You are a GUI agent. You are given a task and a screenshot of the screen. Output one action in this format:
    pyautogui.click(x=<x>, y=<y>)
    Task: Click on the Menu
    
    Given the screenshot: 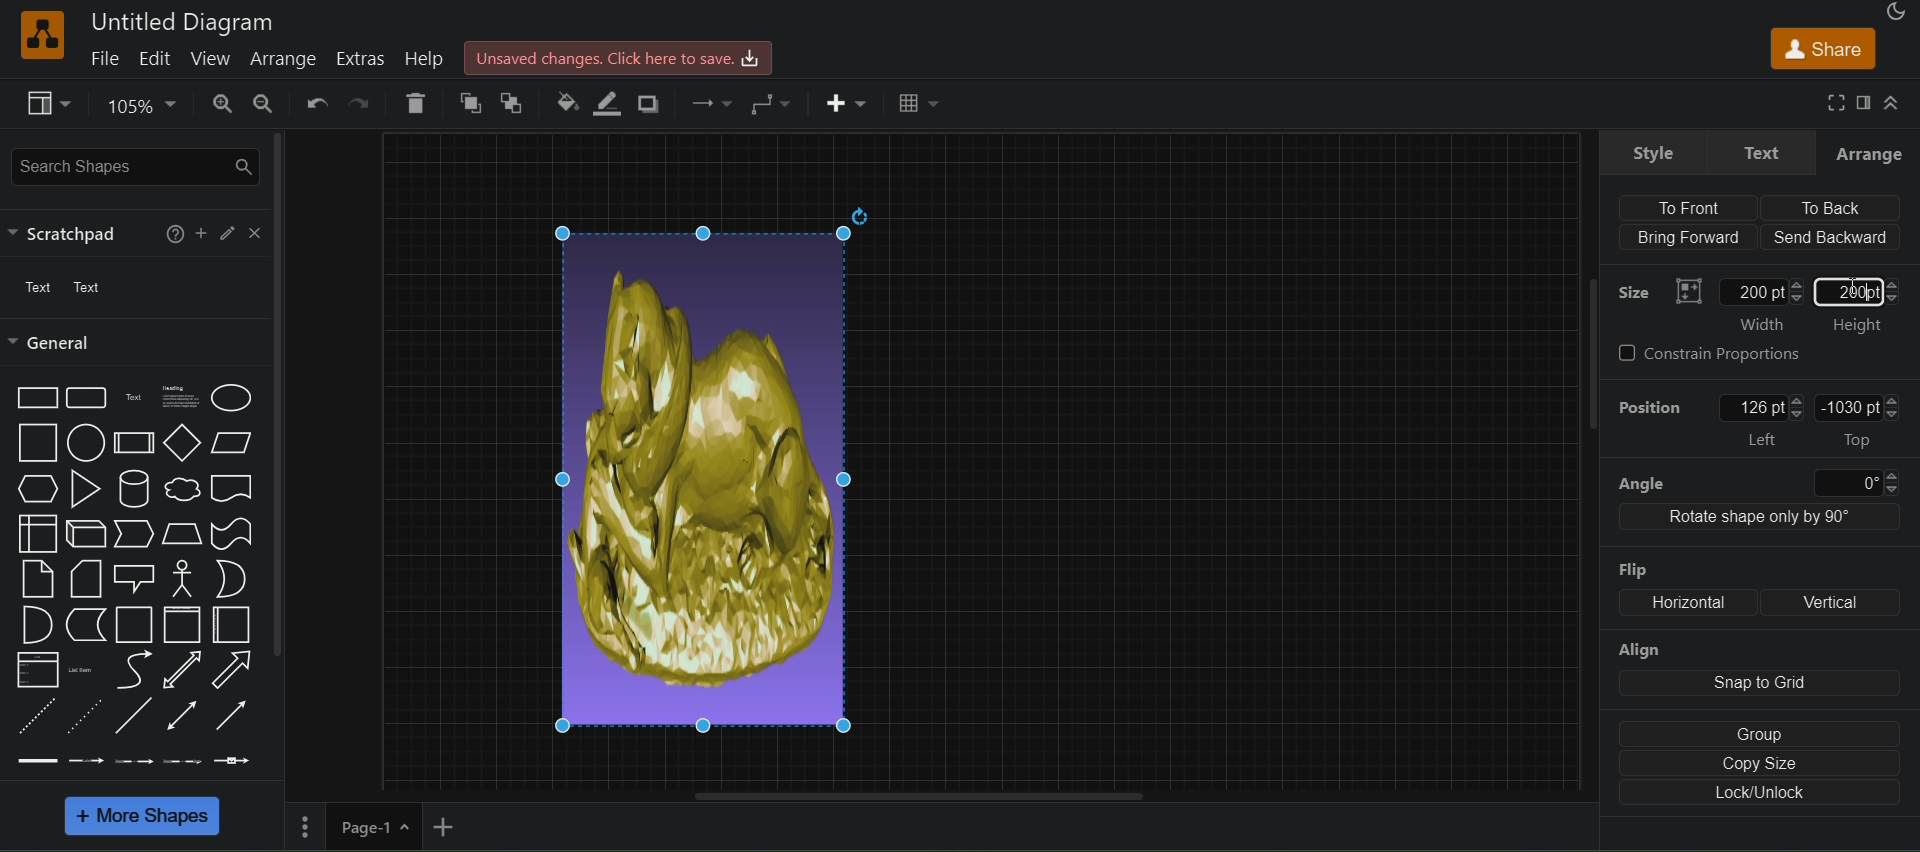 What is the action you would take?
    pyautogui.click(x=302, y=830)
    